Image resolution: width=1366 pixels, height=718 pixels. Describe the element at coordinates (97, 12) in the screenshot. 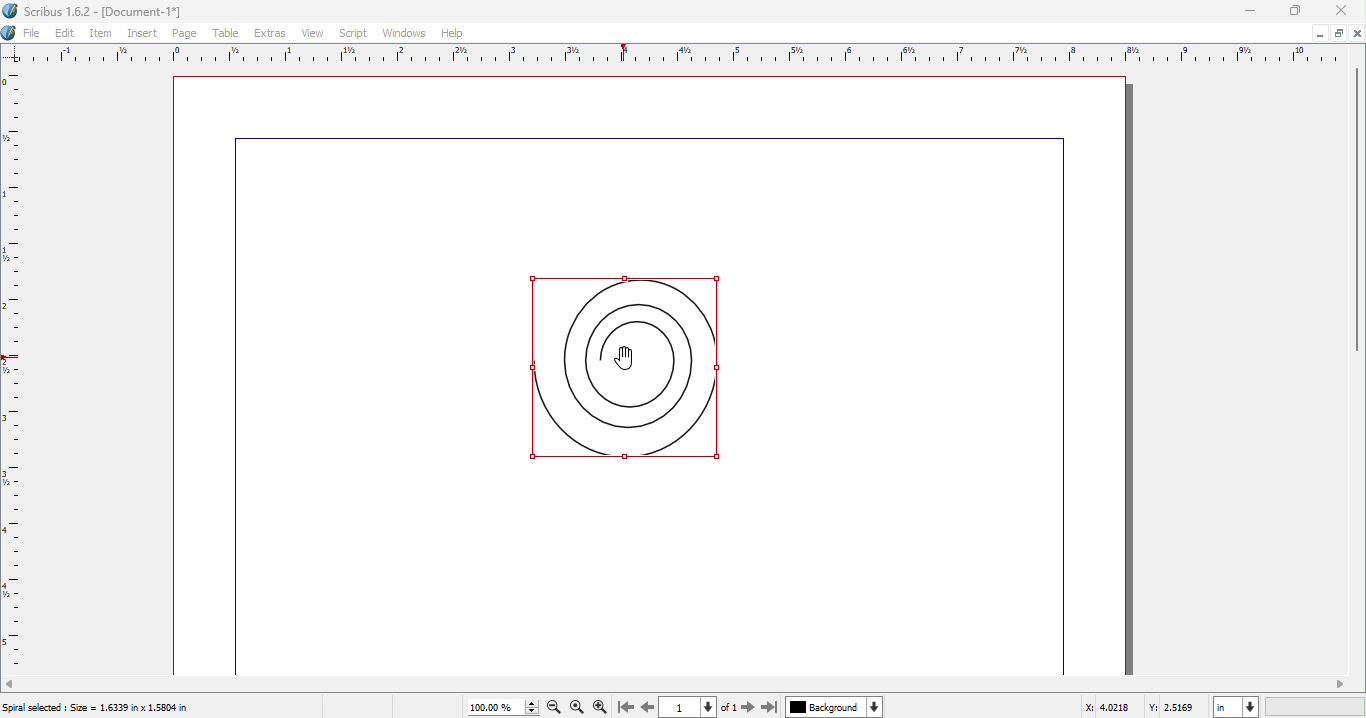

I see `File name` at that location.